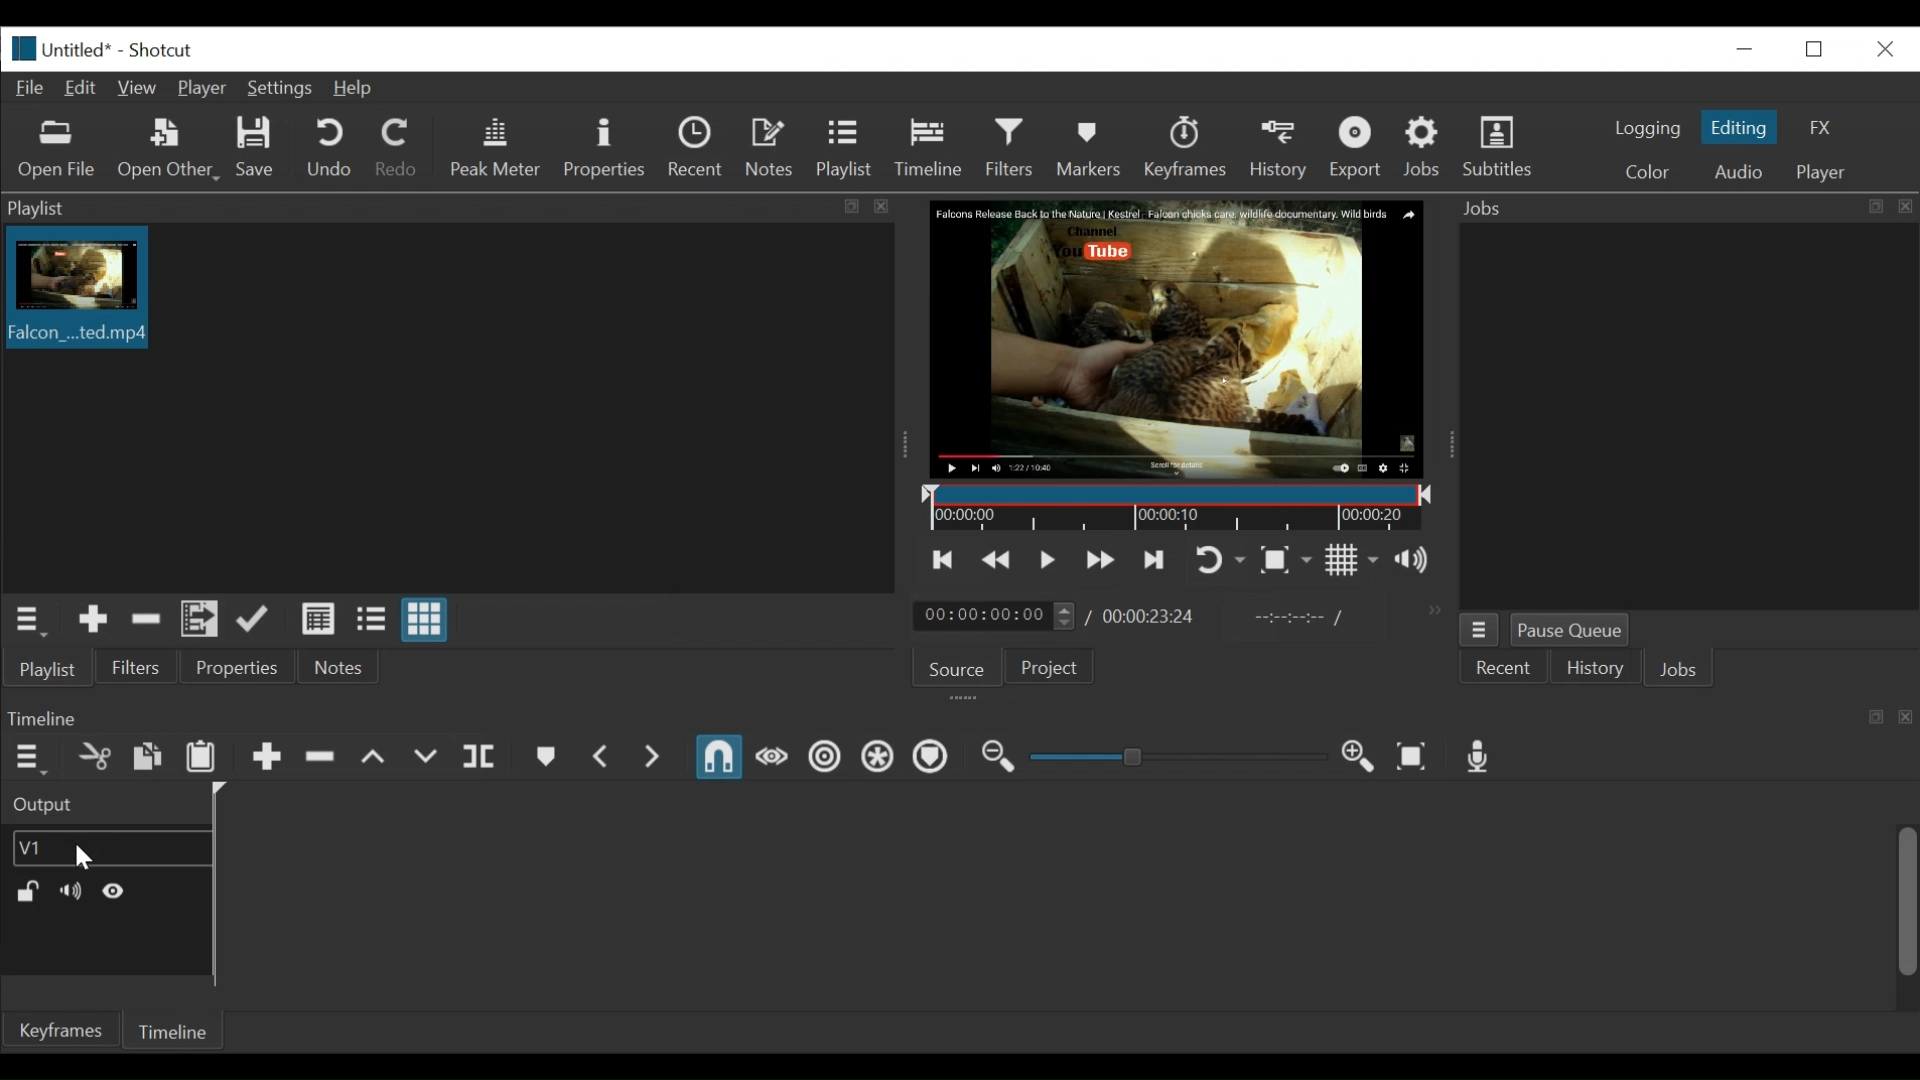  What do you see at coordinates (102, 805) in the screenshot?
I see `Output ` at bounding box center [102, 805].